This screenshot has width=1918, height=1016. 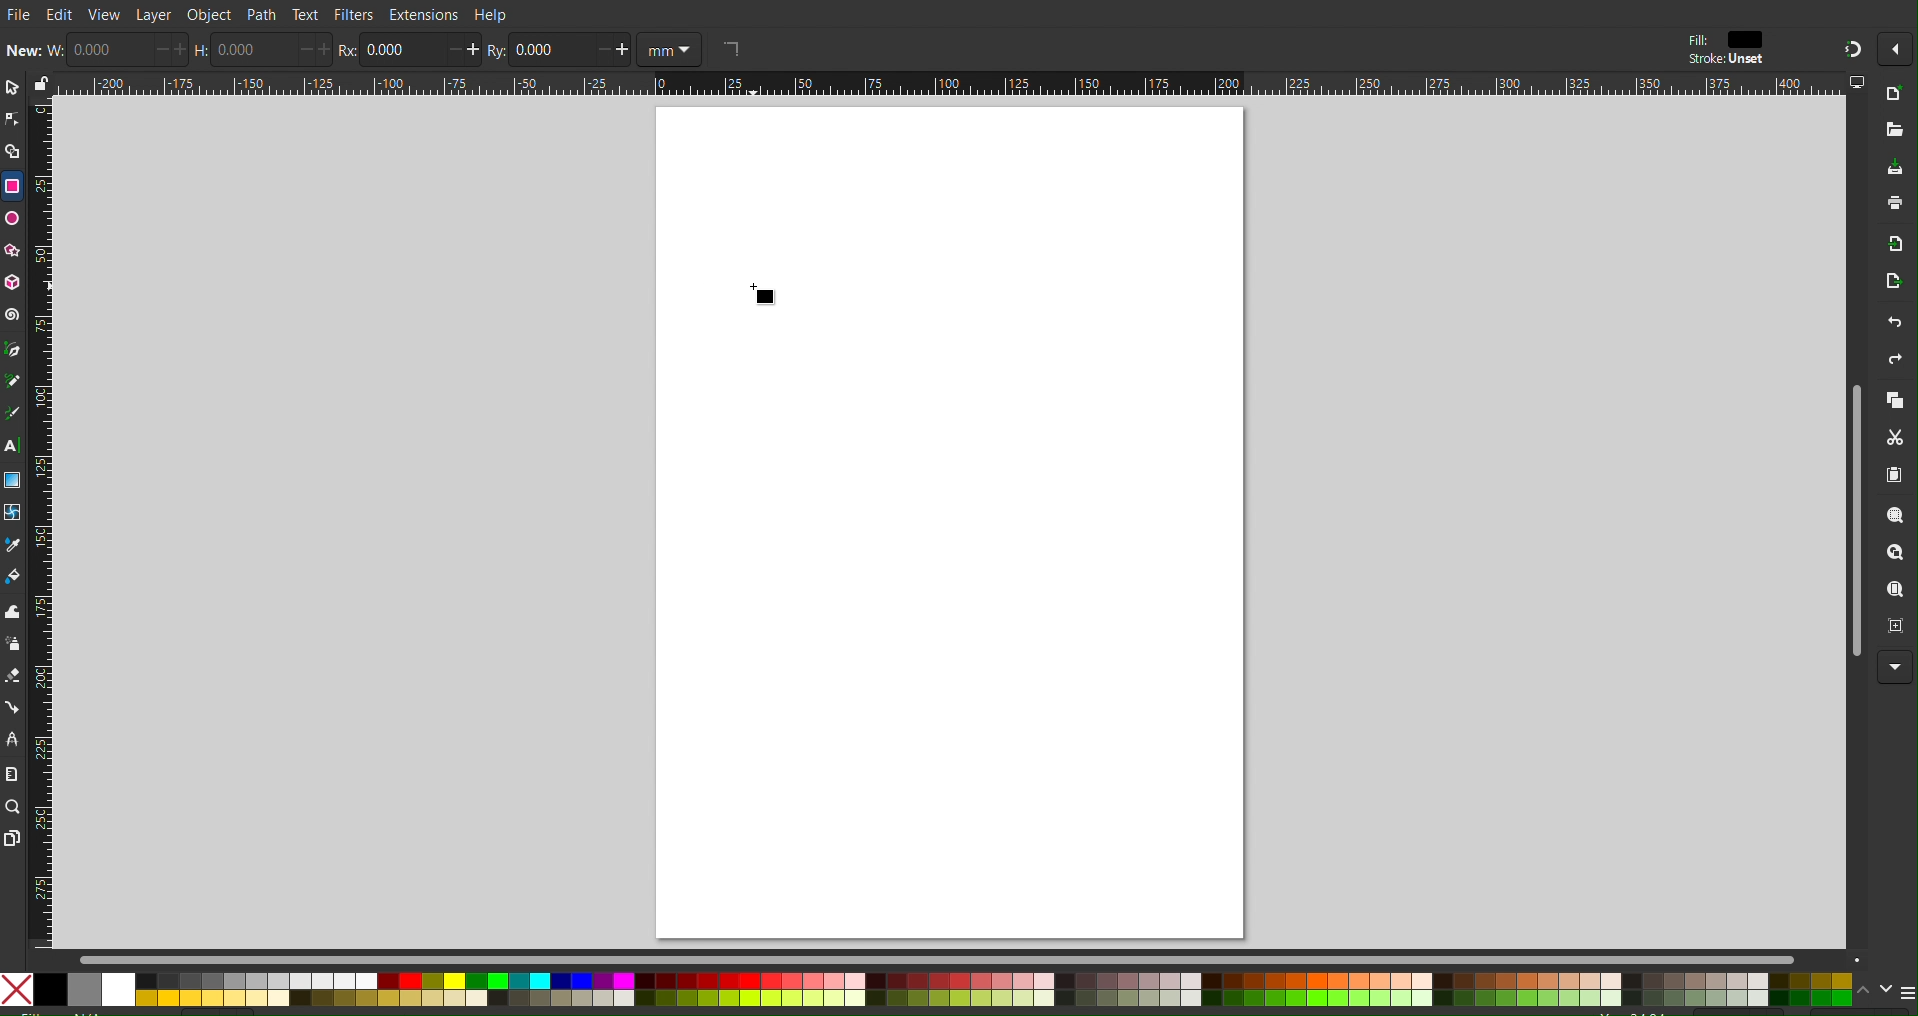 I want to click on Polygon, so click(x=12, y=249).